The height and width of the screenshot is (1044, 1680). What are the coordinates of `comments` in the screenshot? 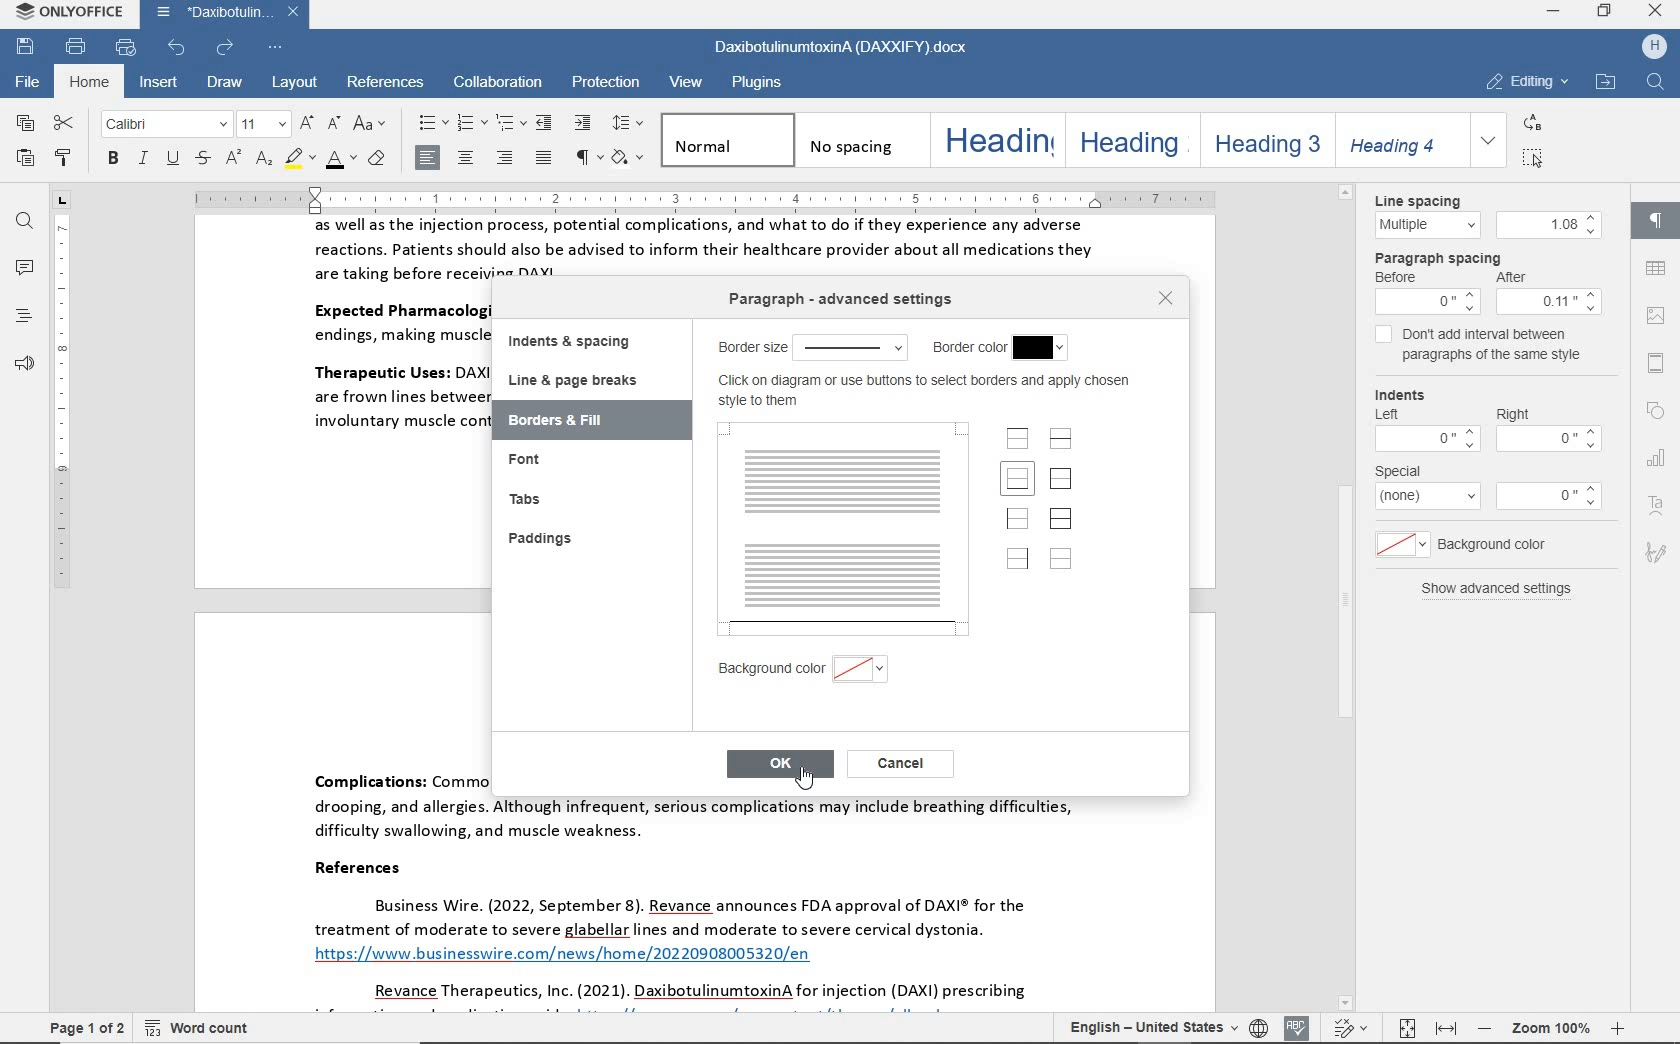 It's located at (23, 268).